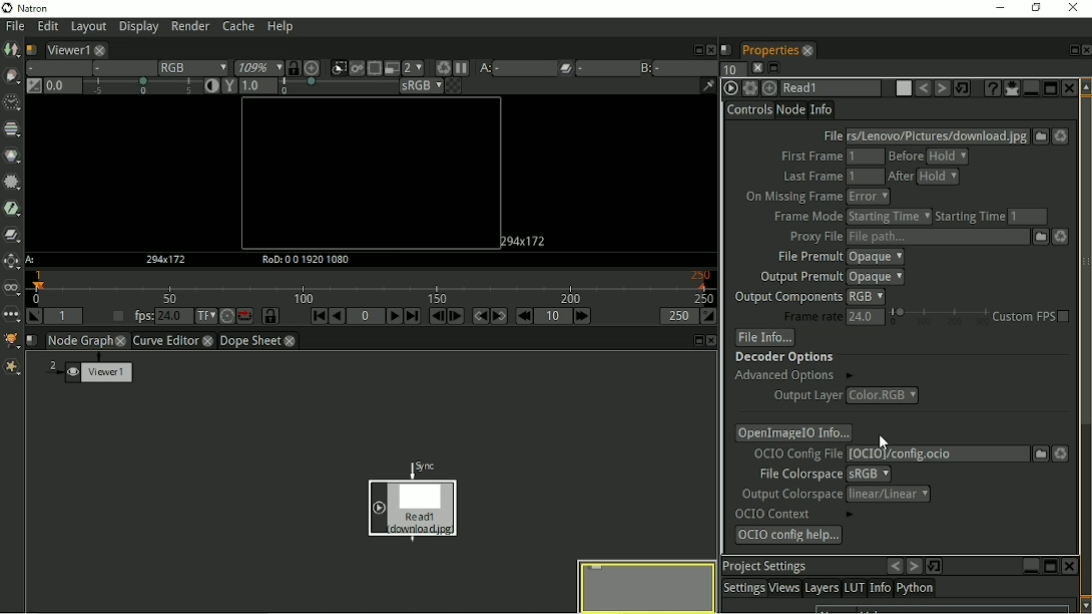 This screenshot has height=614, width=1092. I want to click on Centers nodes, so click(769, 88).